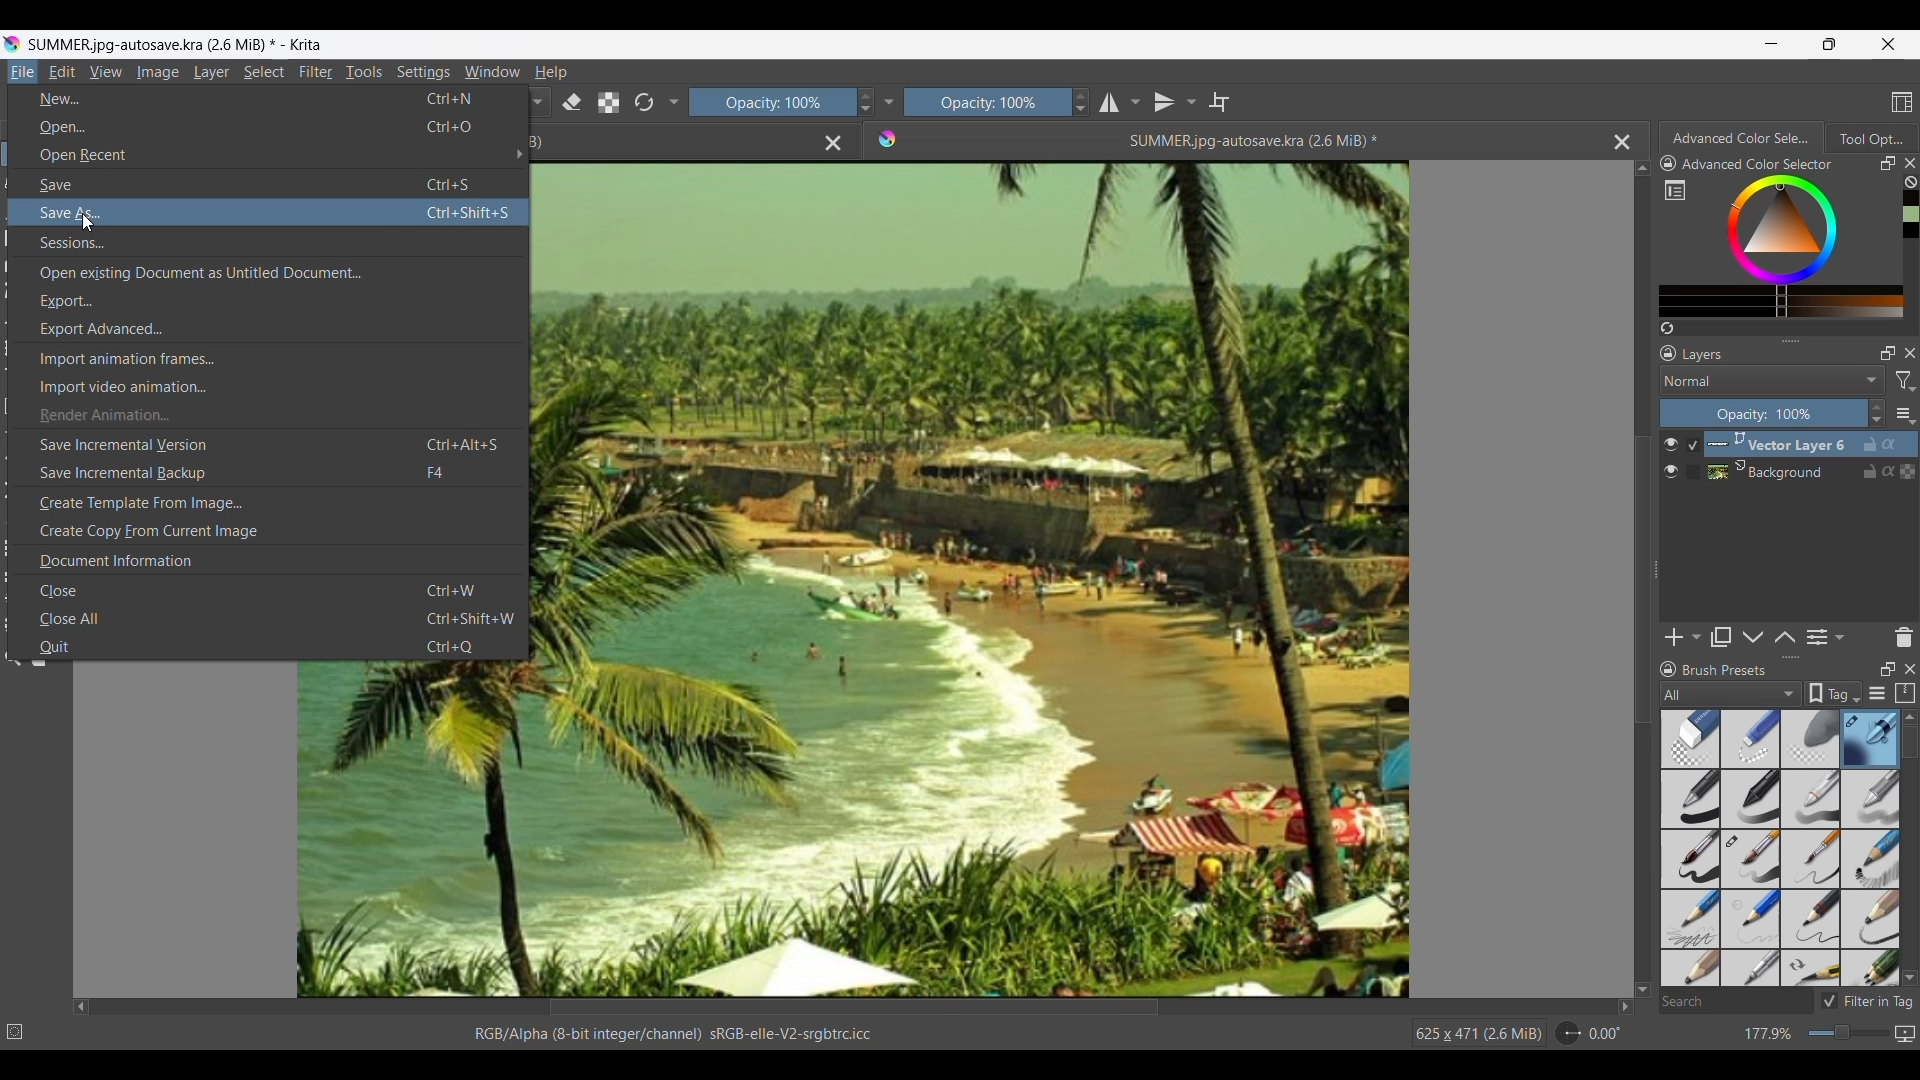  I want to click on Increase/Decrease opacity, so click(873, 102).